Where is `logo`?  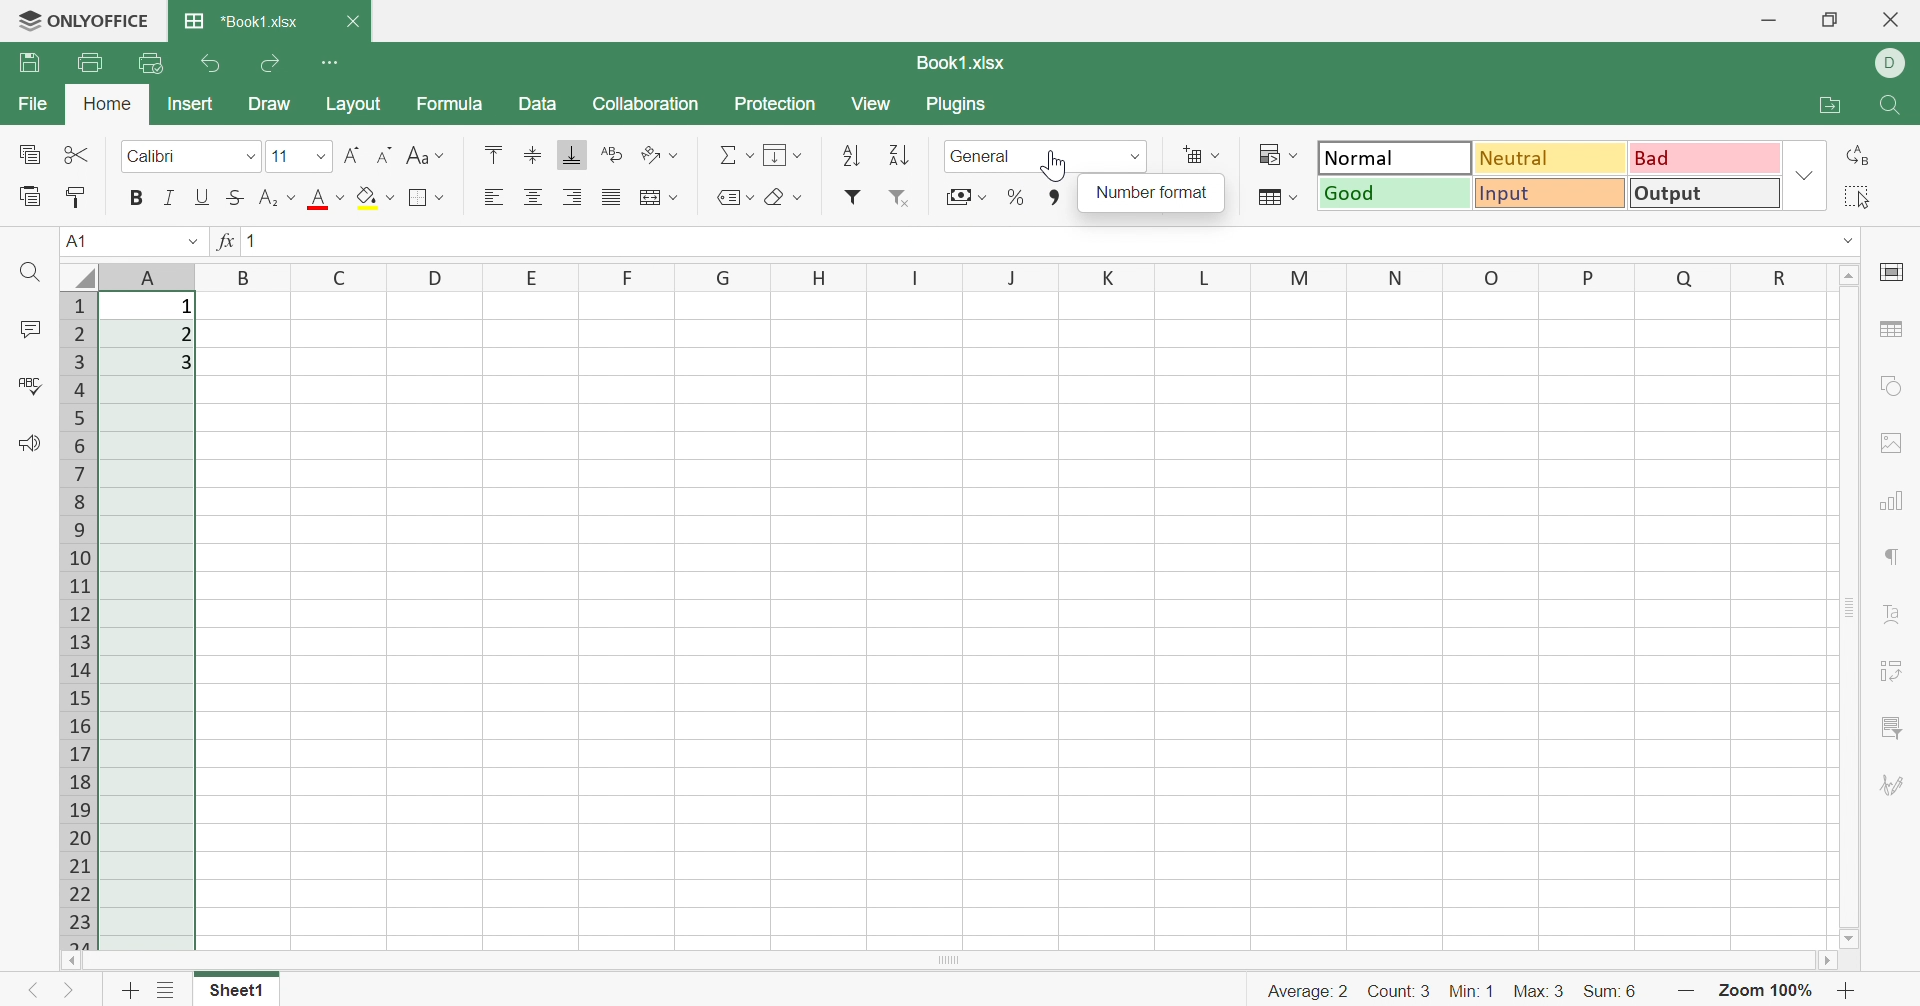
logo is located at coordinates (20, 19).